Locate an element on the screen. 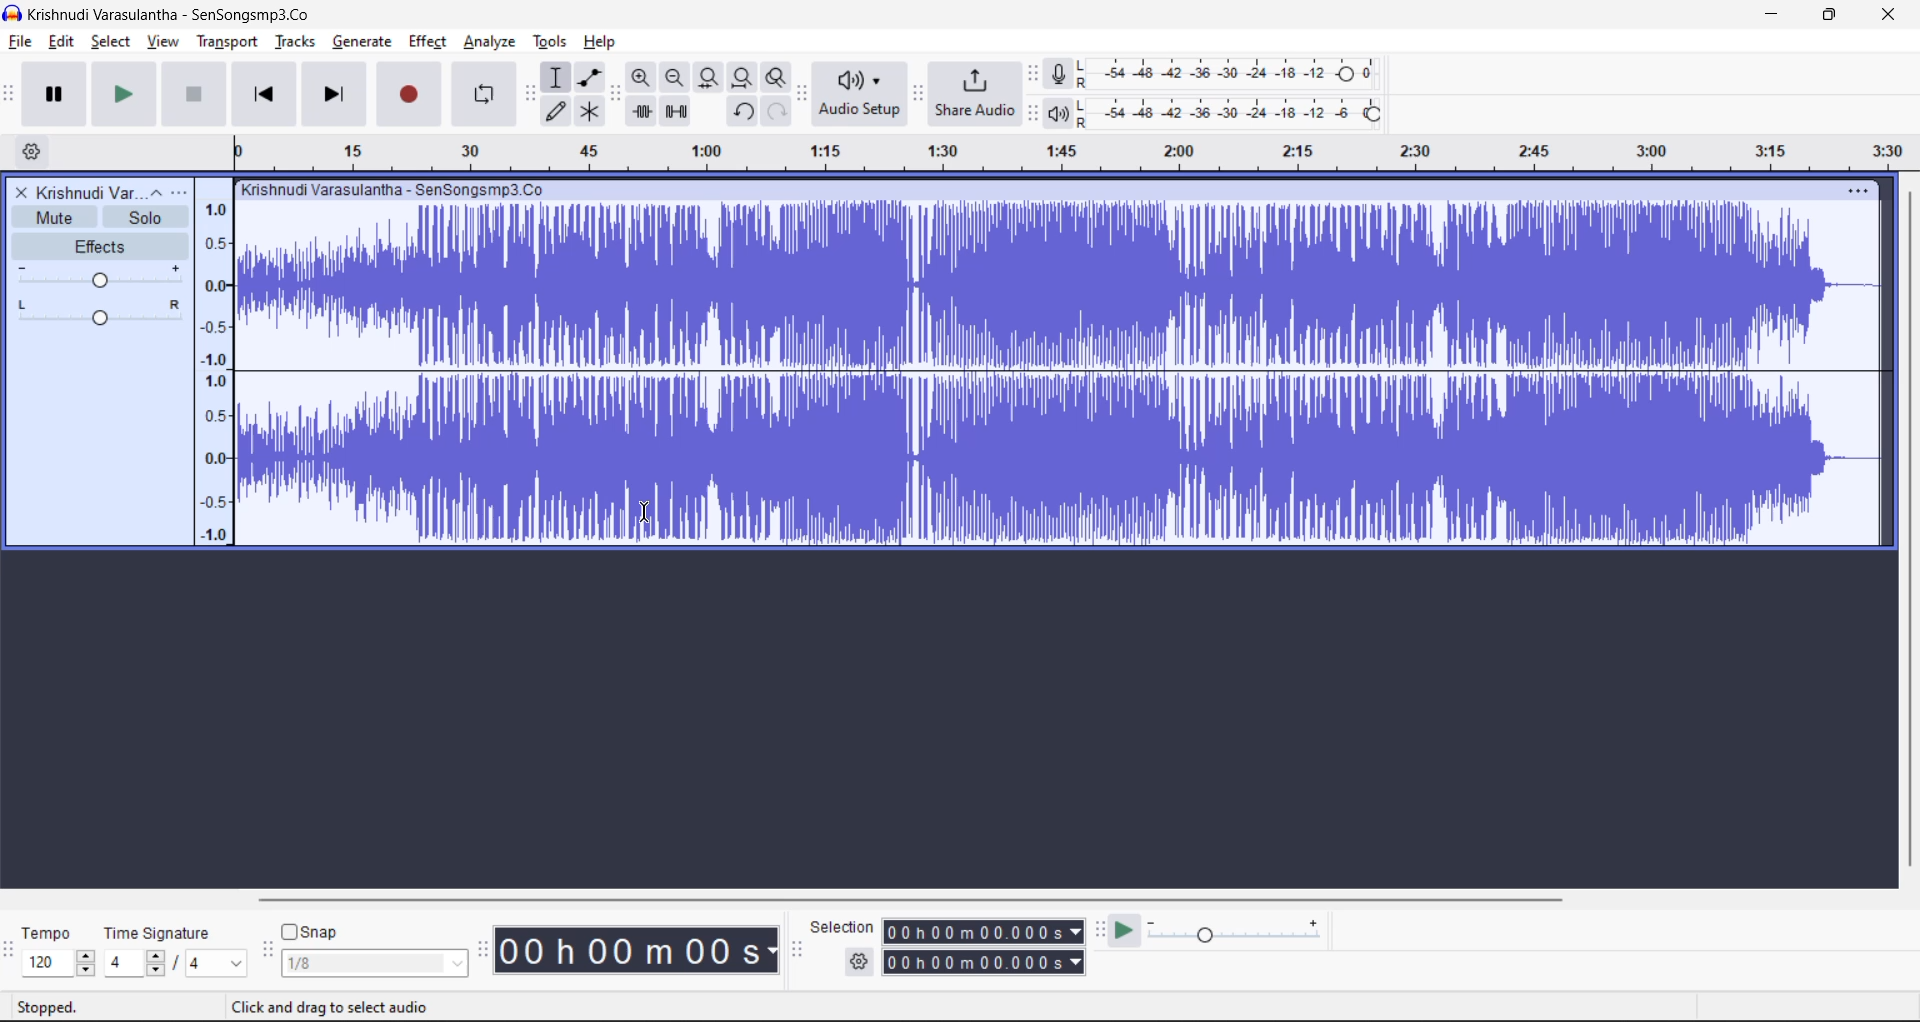  tools toolbar is located at coordinates (530, 95).